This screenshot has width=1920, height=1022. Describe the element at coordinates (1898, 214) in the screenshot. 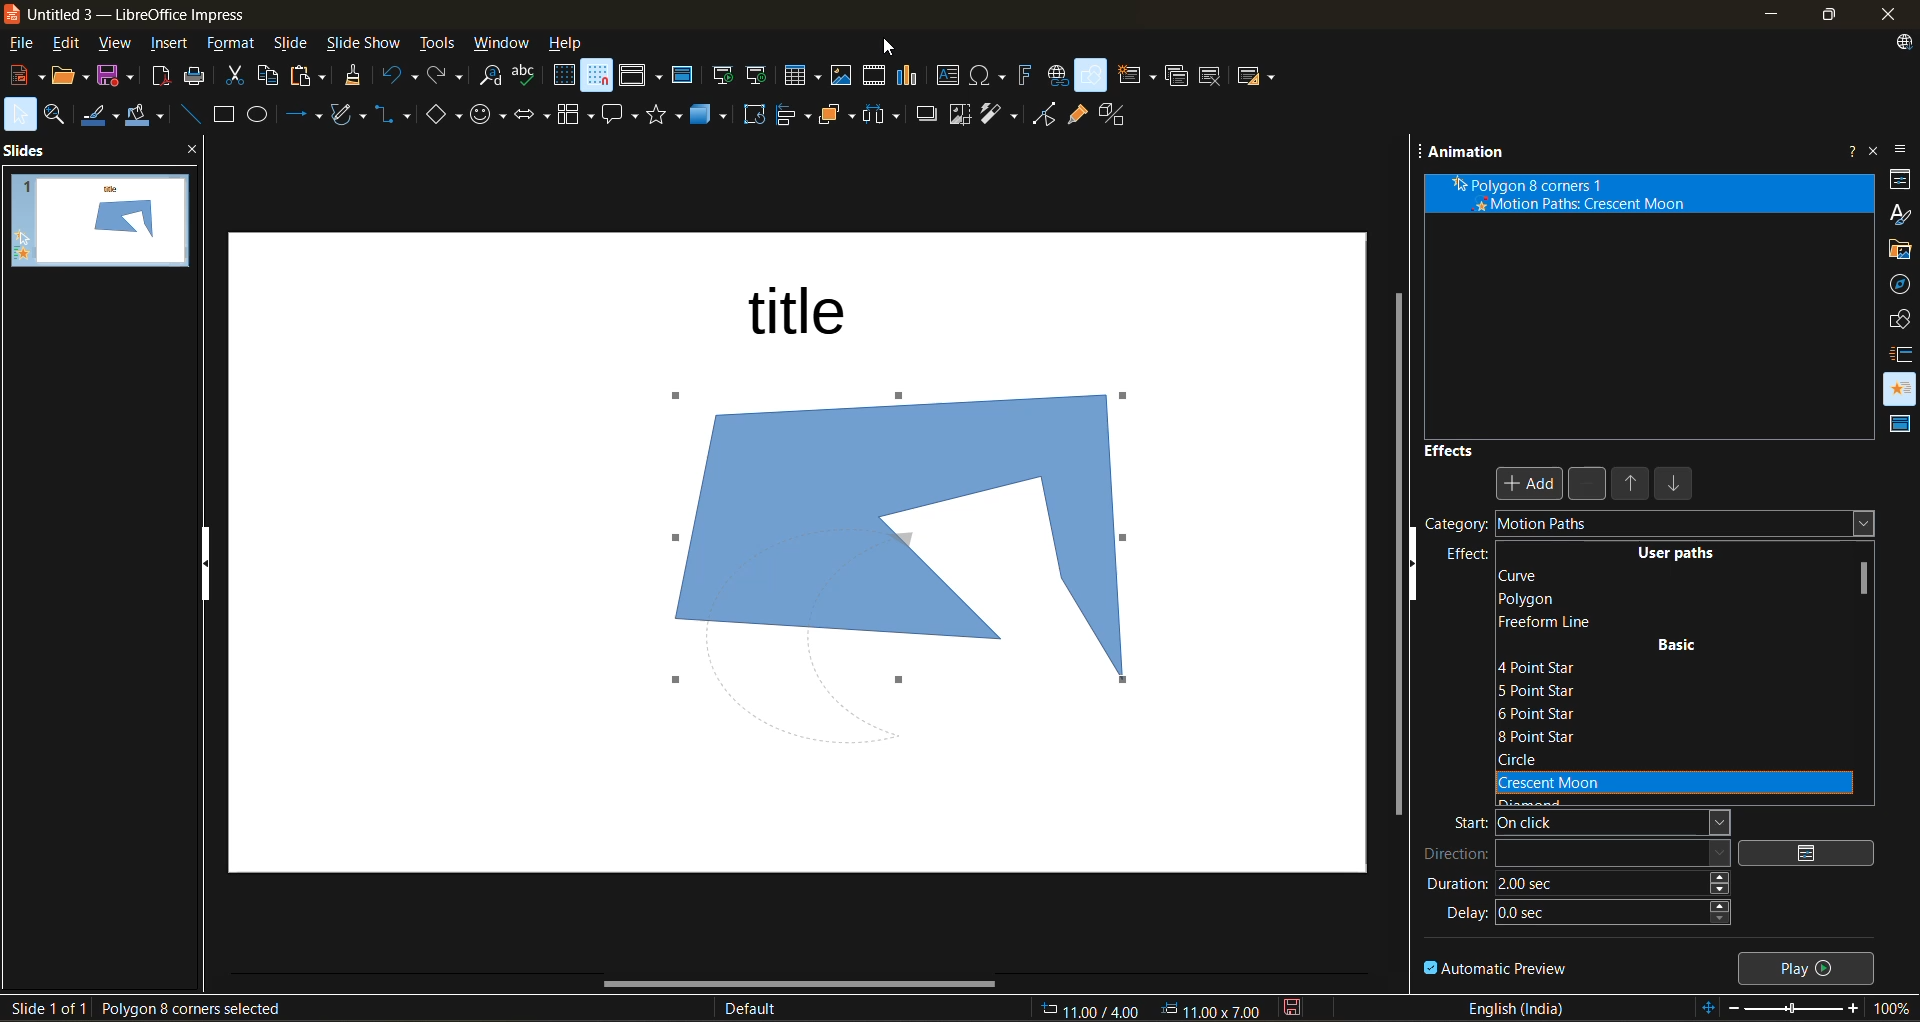

I see `styles` at that location.